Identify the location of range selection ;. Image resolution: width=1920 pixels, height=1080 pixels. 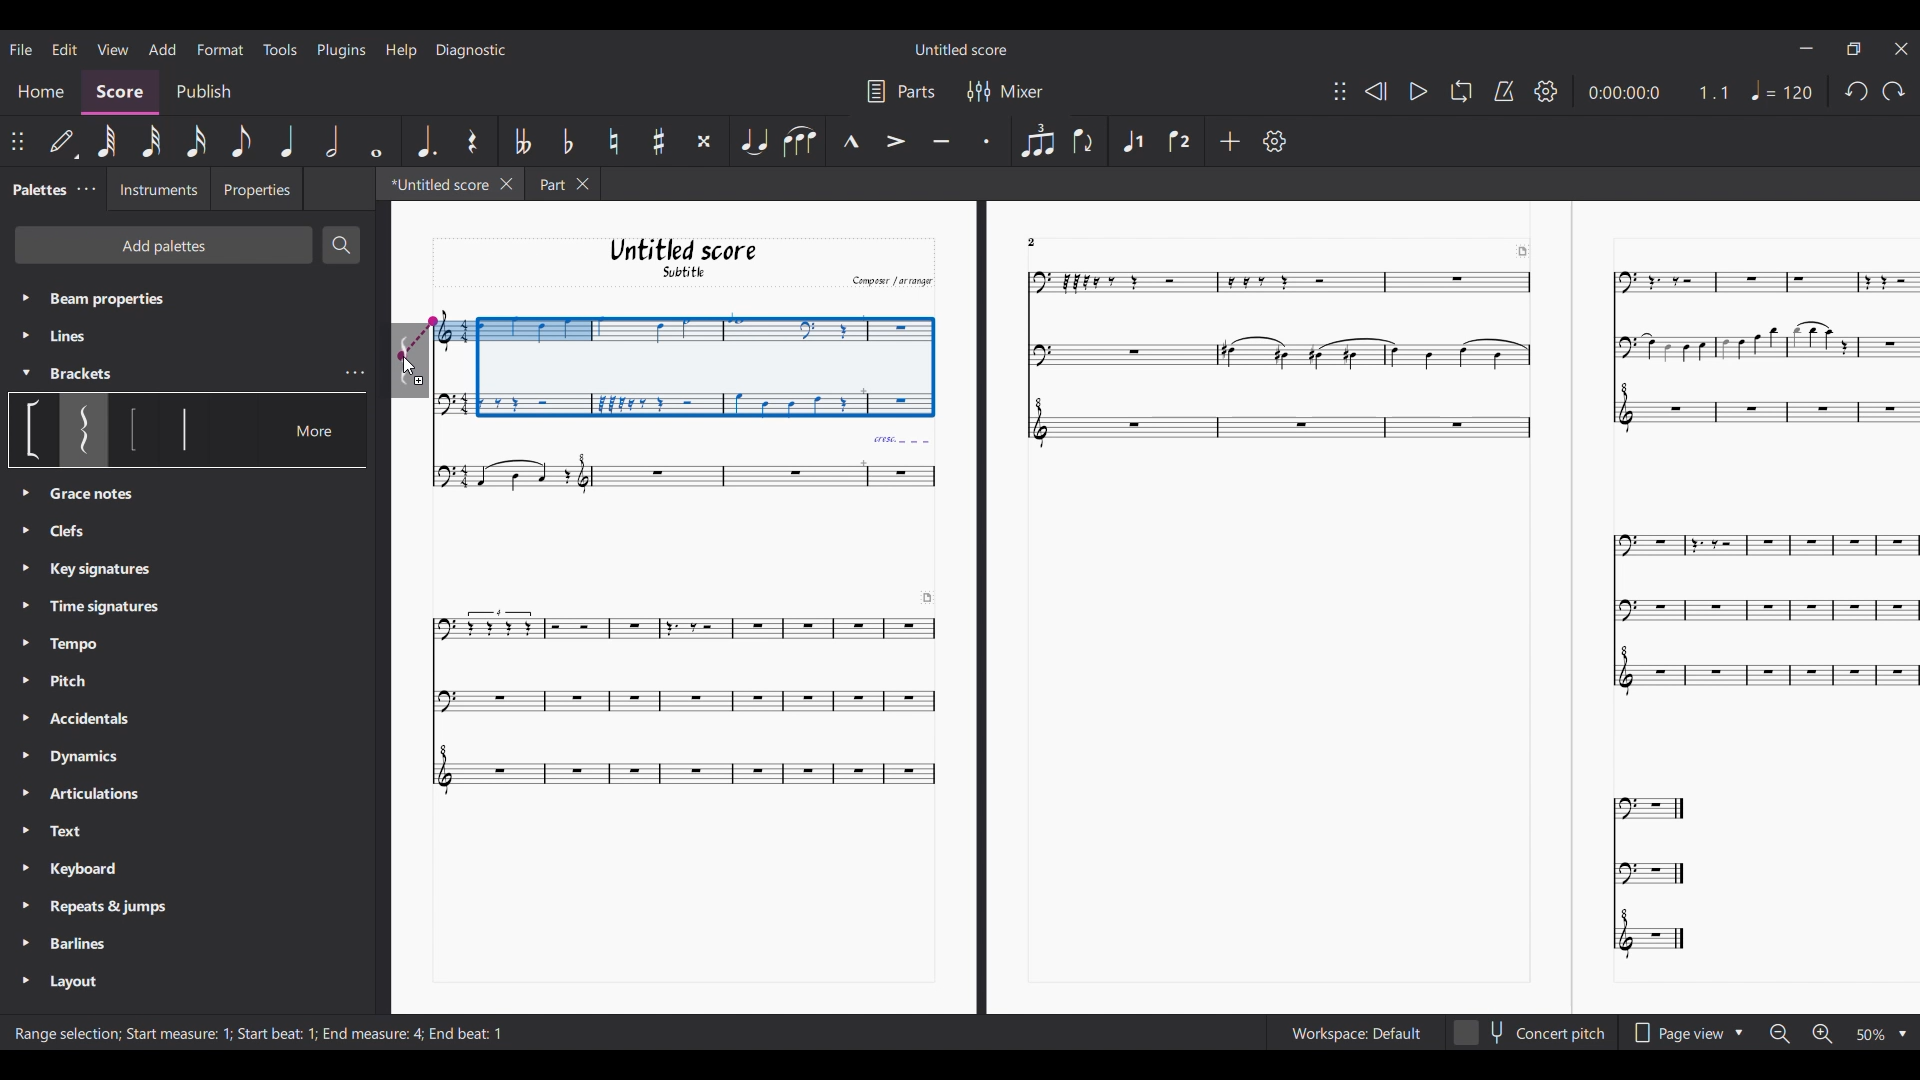
(62, 1035).